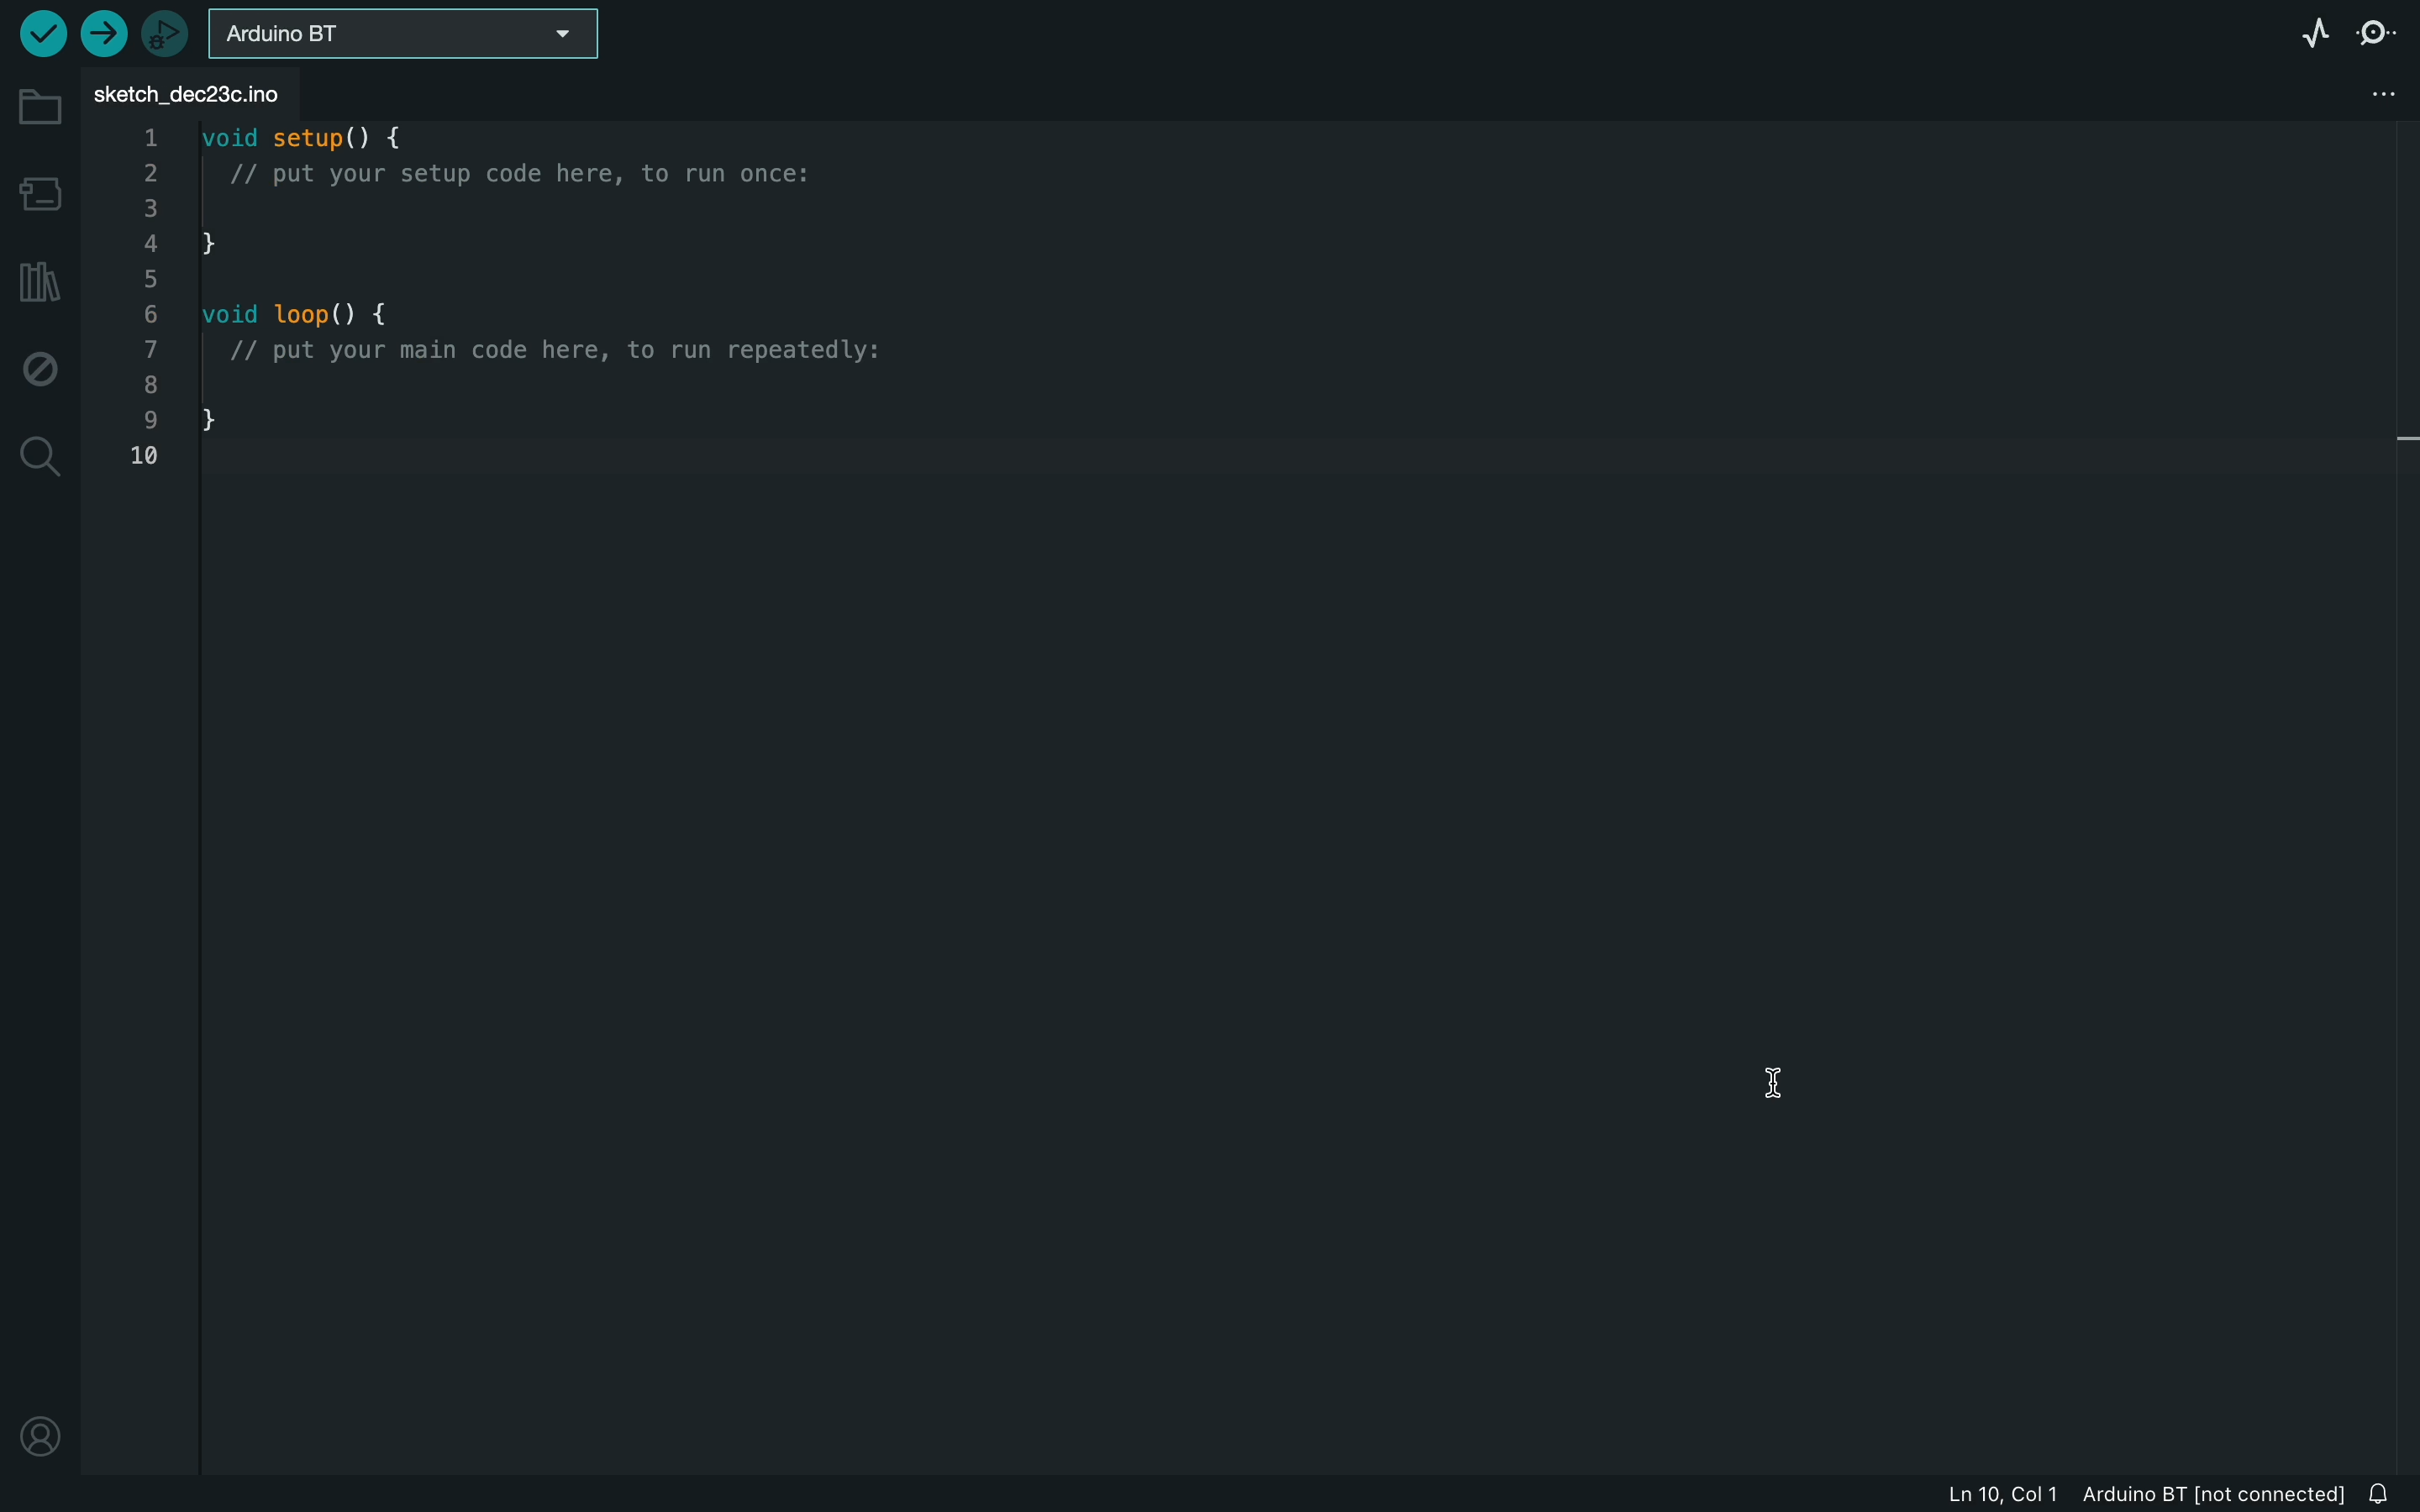 The image size is (2420, 1512). Describe the element at coordinates (41, 1429) in the screenshot. I see `profile` at that location.